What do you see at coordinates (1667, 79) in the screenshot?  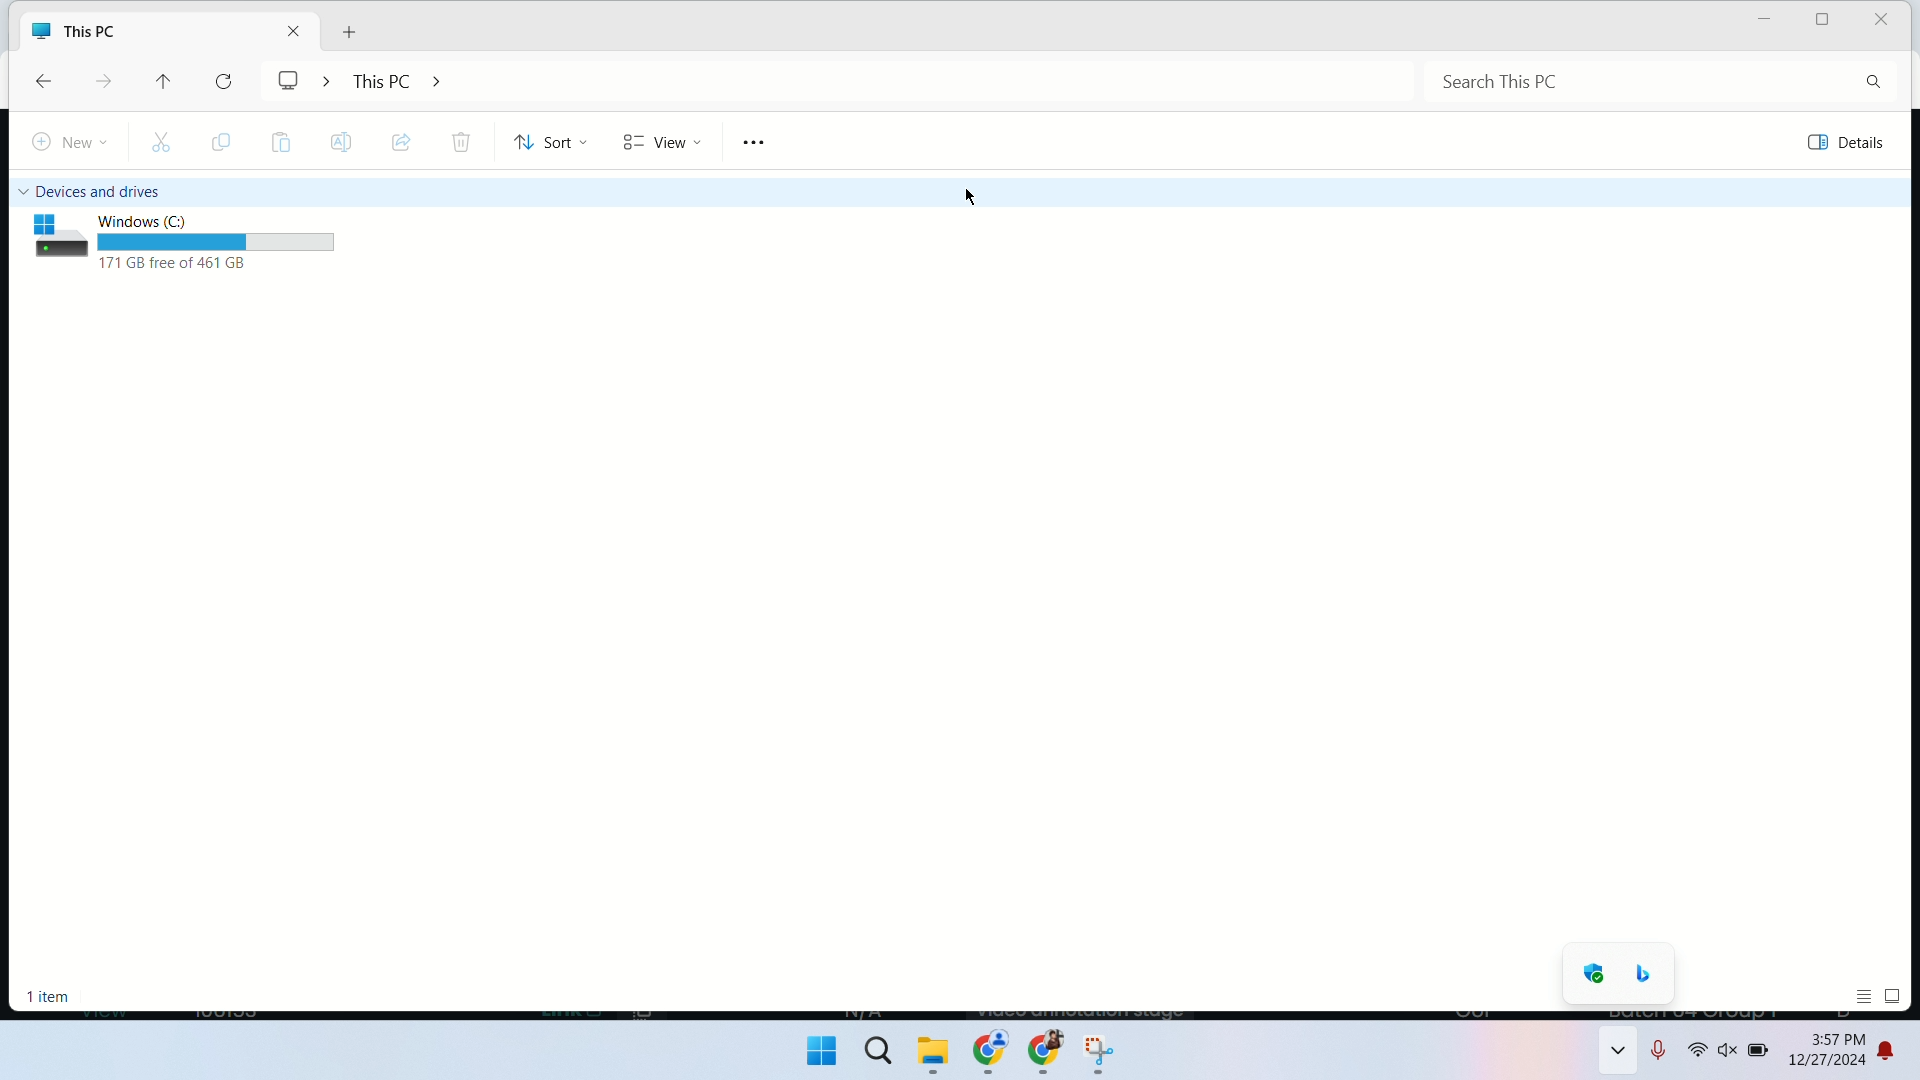 I see `search` at bounding box center [1667, 79].